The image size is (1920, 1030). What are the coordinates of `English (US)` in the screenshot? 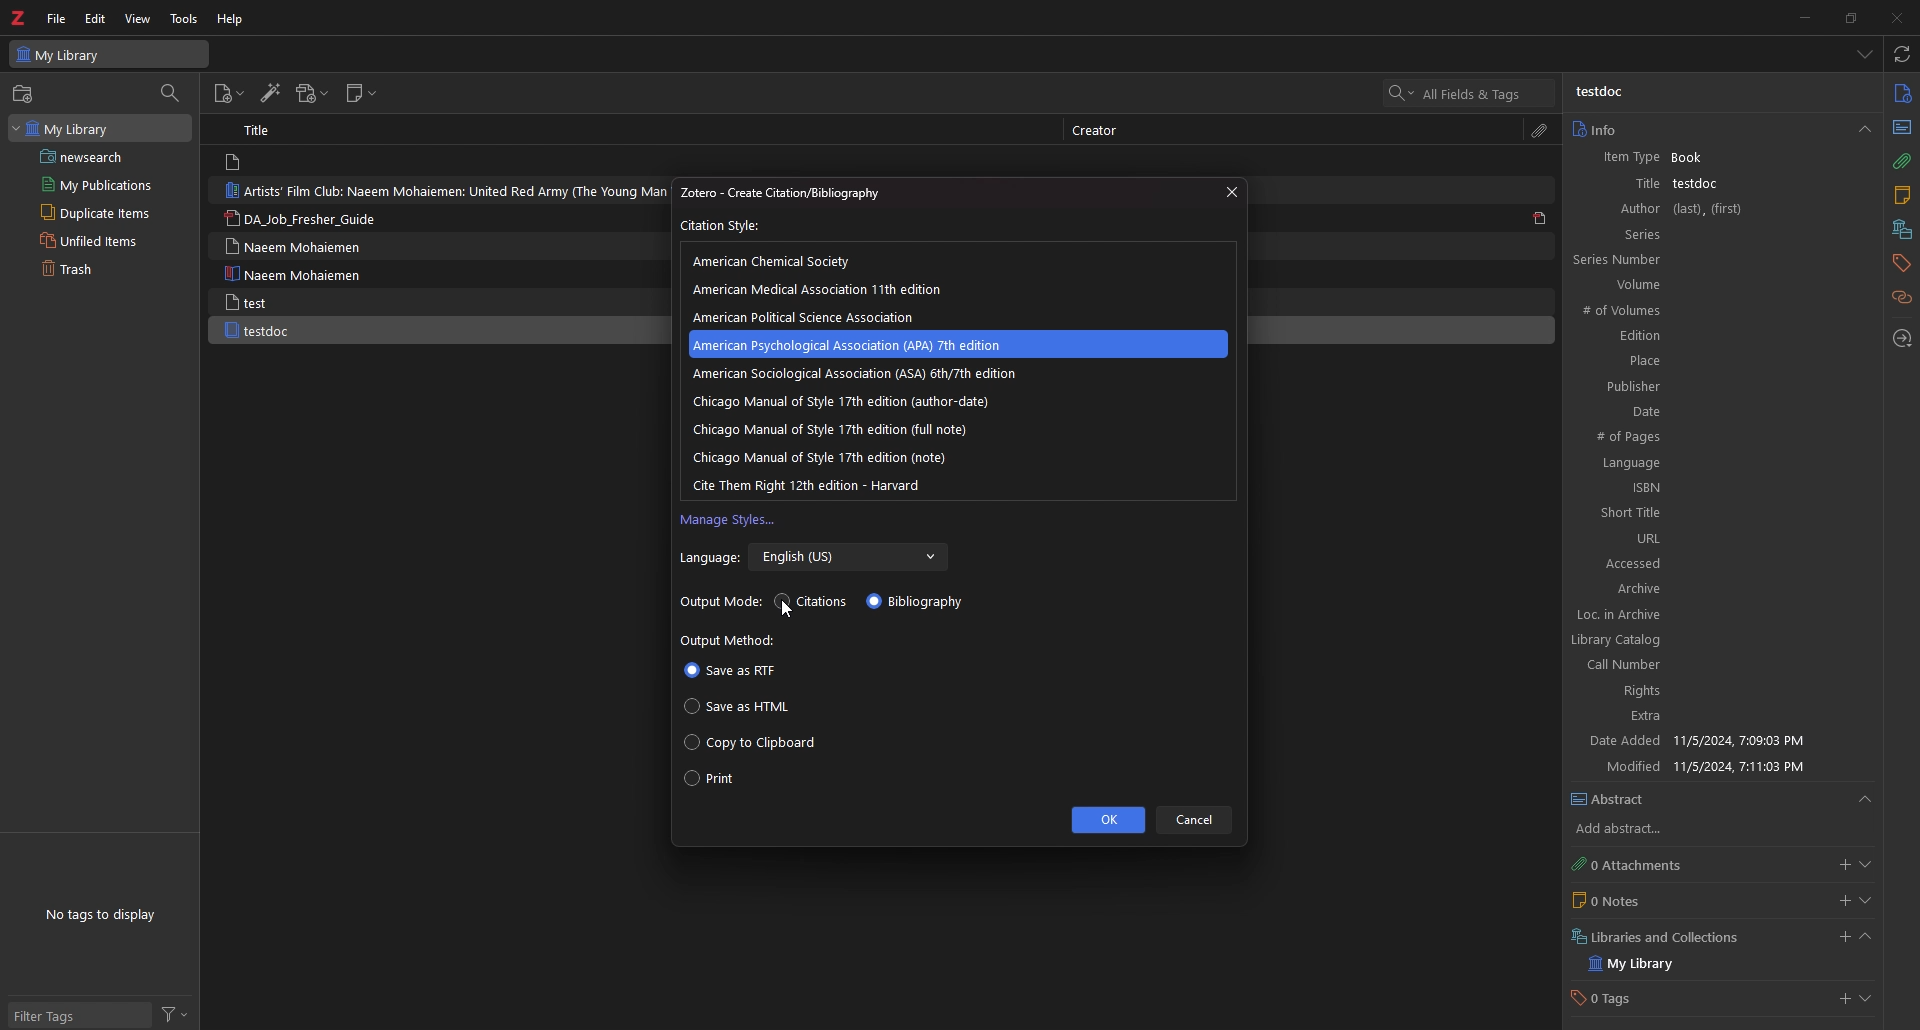 It's located at (850, 558).